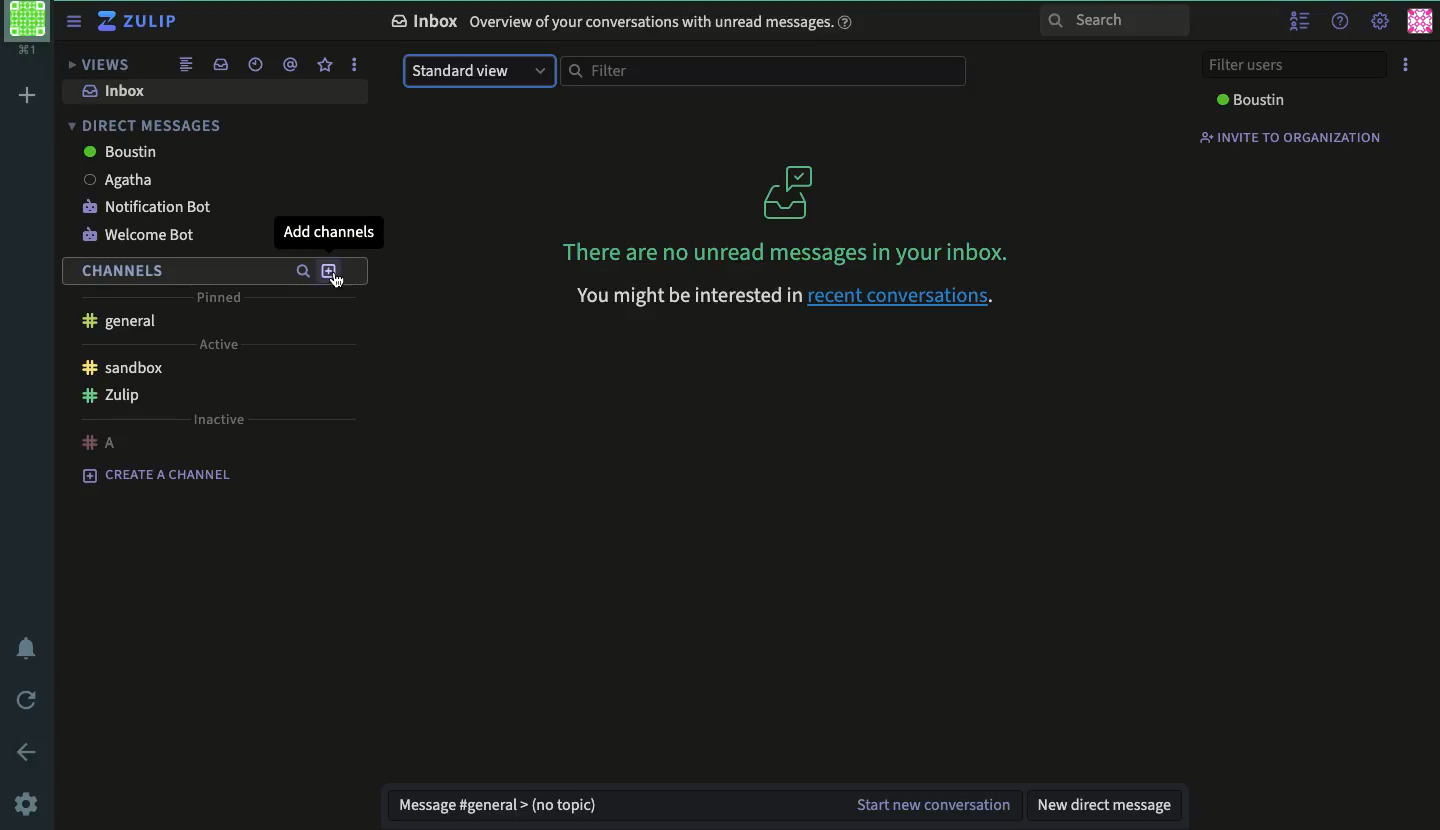 The image size is (1440, 830). What do you see at coordinates (767, 70) in the screenshot?
I see `filter` at bounding box center [767, 70].